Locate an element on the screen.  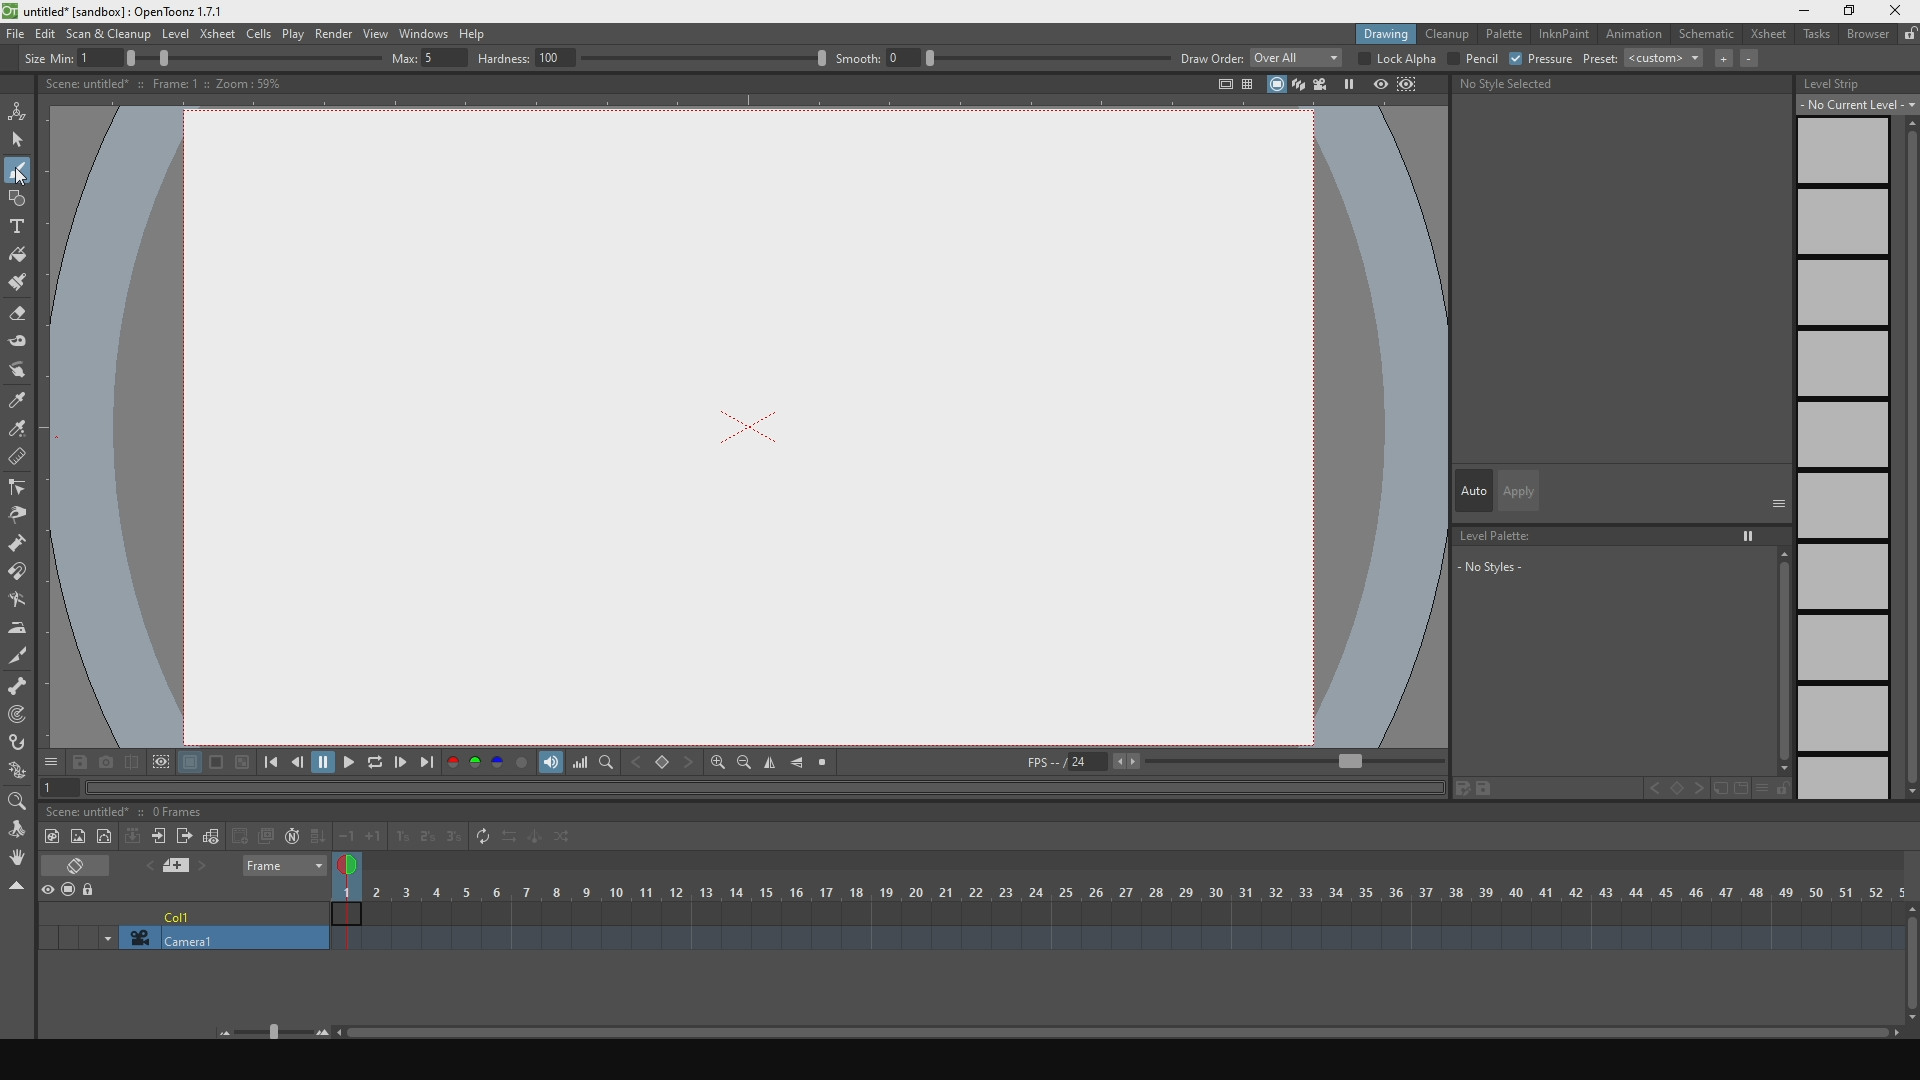
black background is located at coordinates (216, 764).